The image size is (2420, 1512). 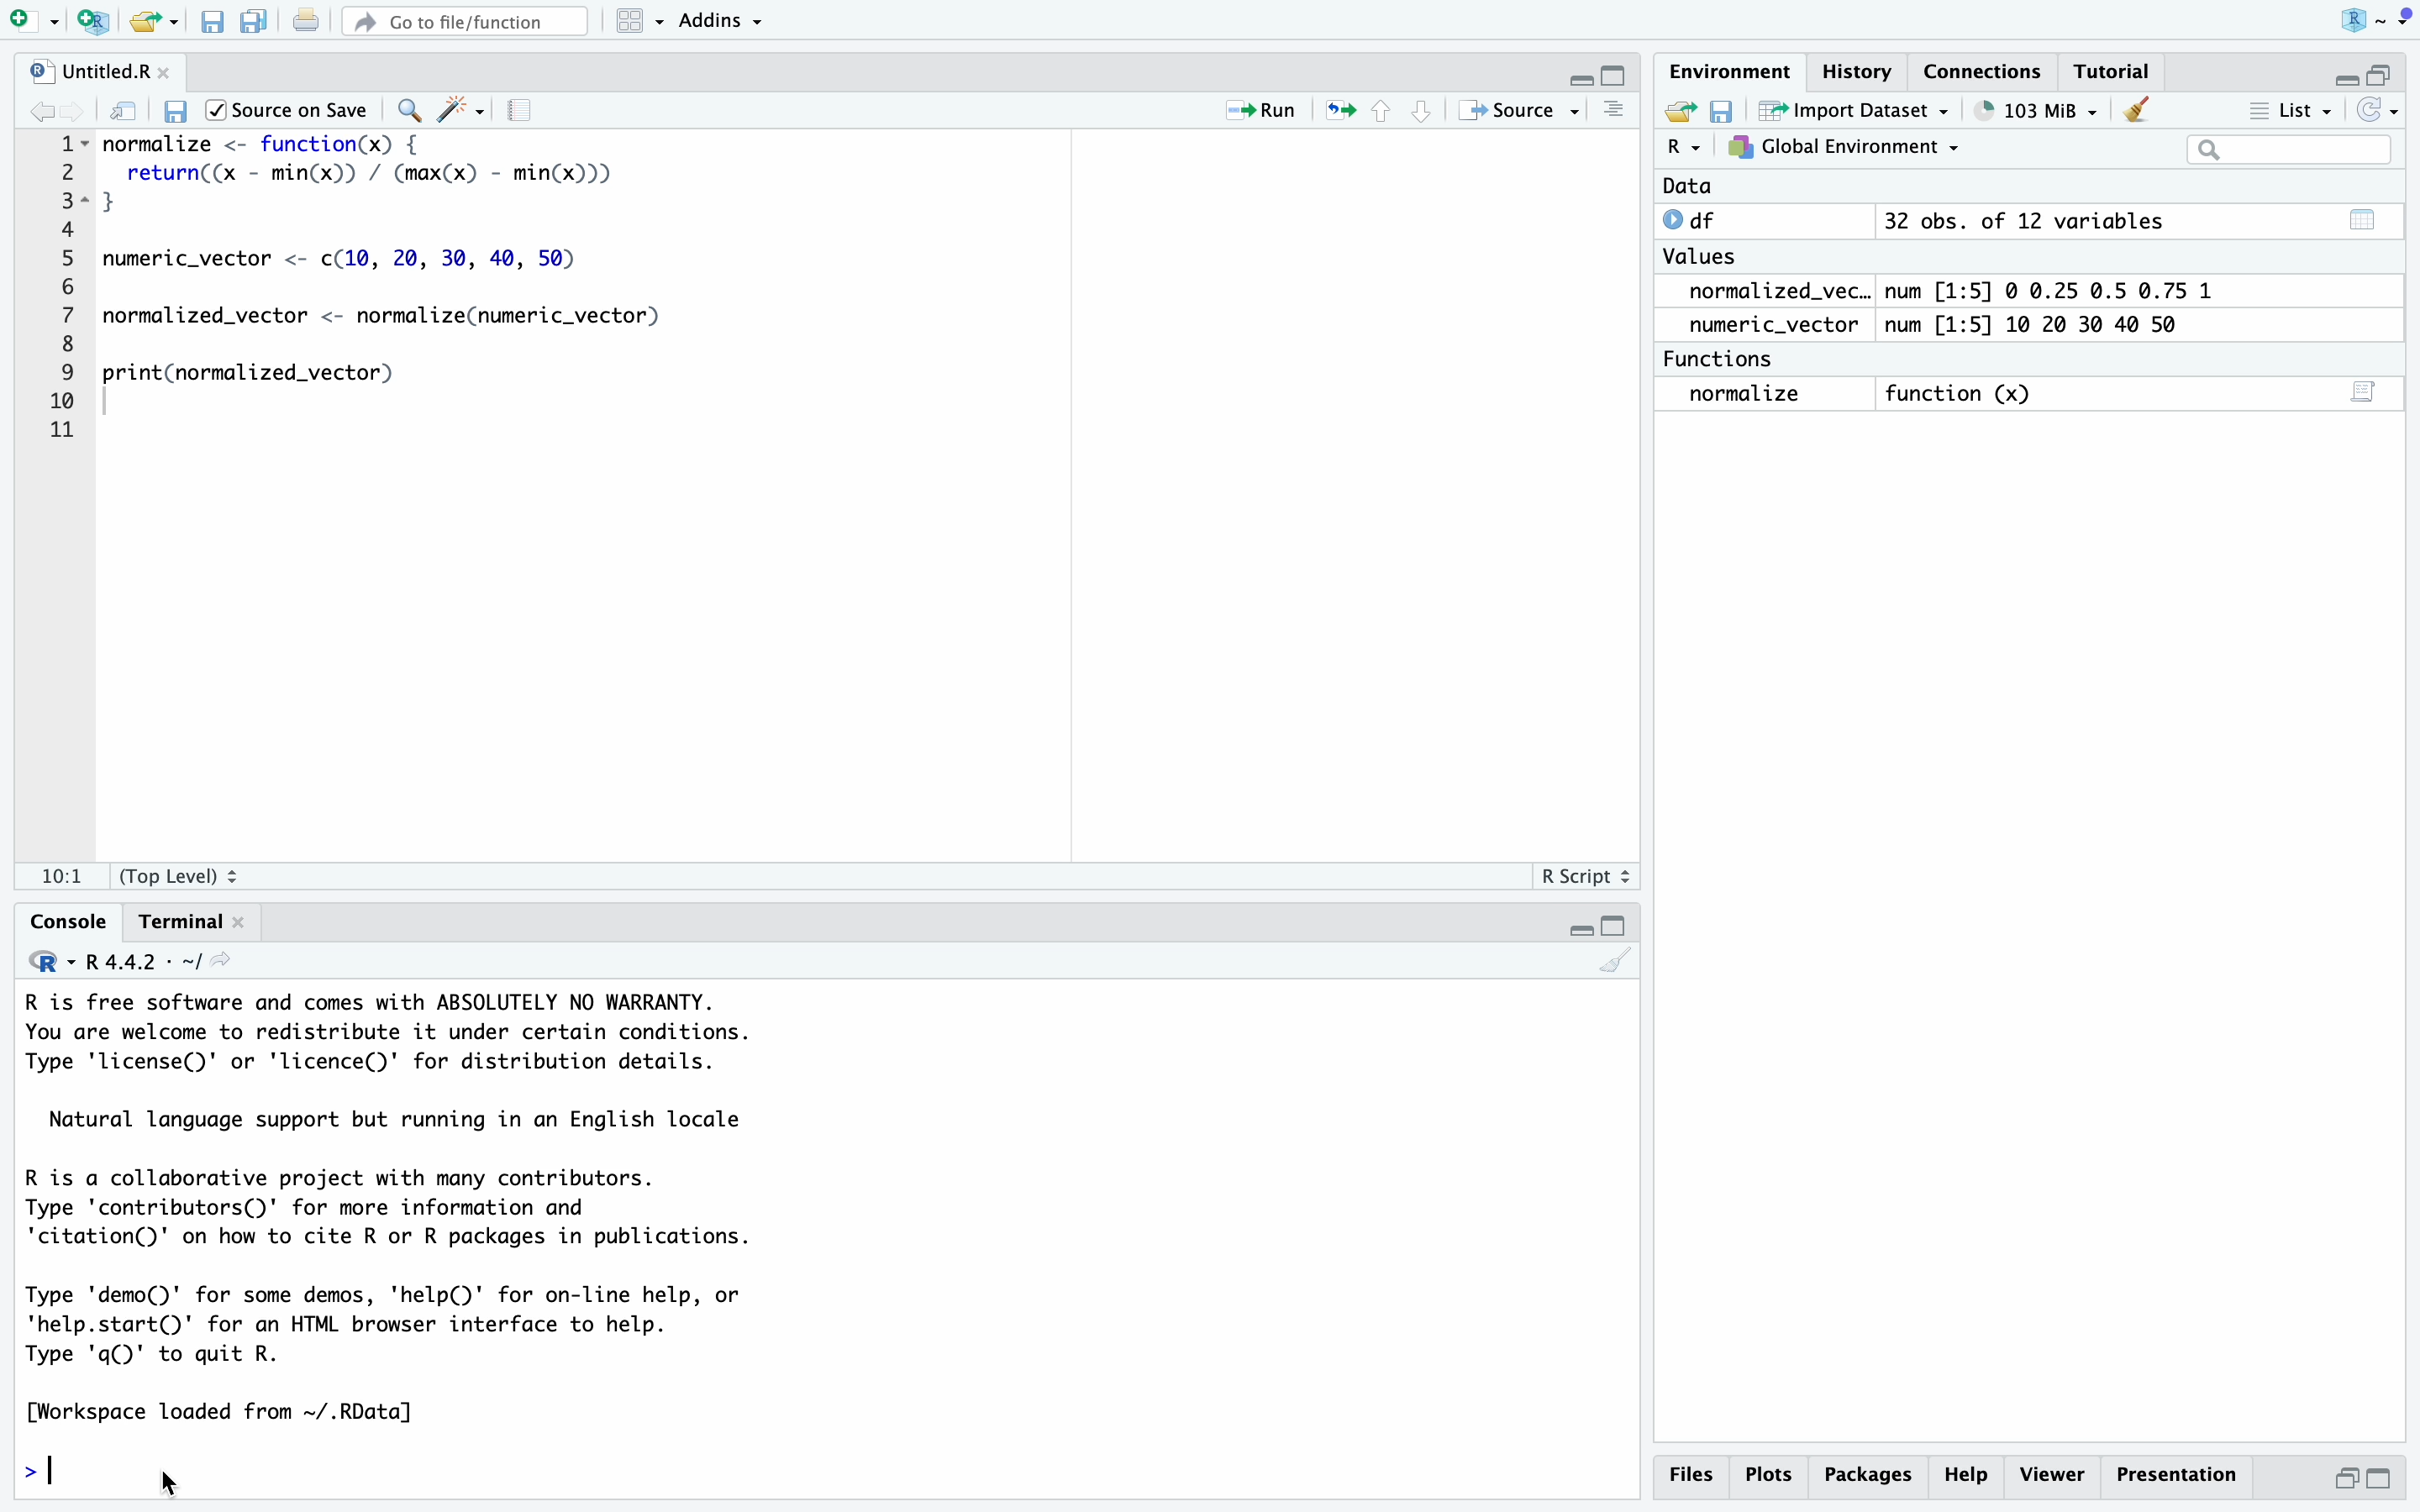 I want to click on Workspace panes, so click(x=637, y=24).